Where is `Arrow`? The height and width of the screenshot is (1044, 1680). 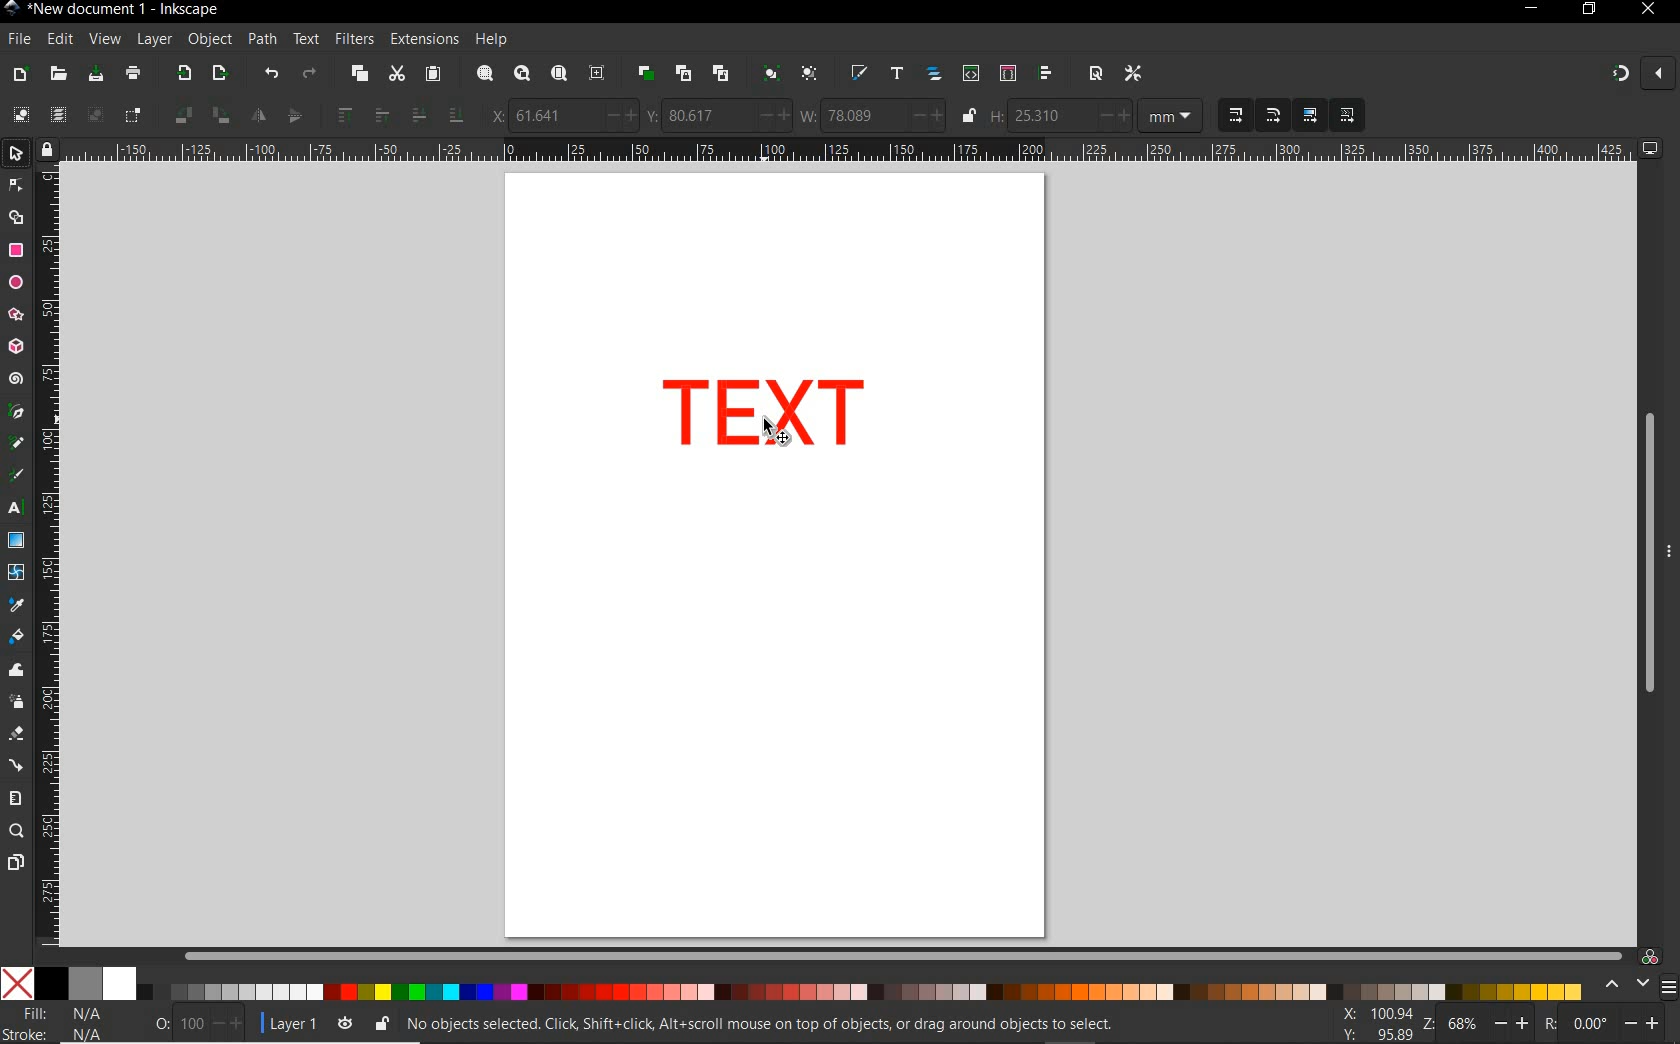
Arrow is located at coordinates (18, 201).